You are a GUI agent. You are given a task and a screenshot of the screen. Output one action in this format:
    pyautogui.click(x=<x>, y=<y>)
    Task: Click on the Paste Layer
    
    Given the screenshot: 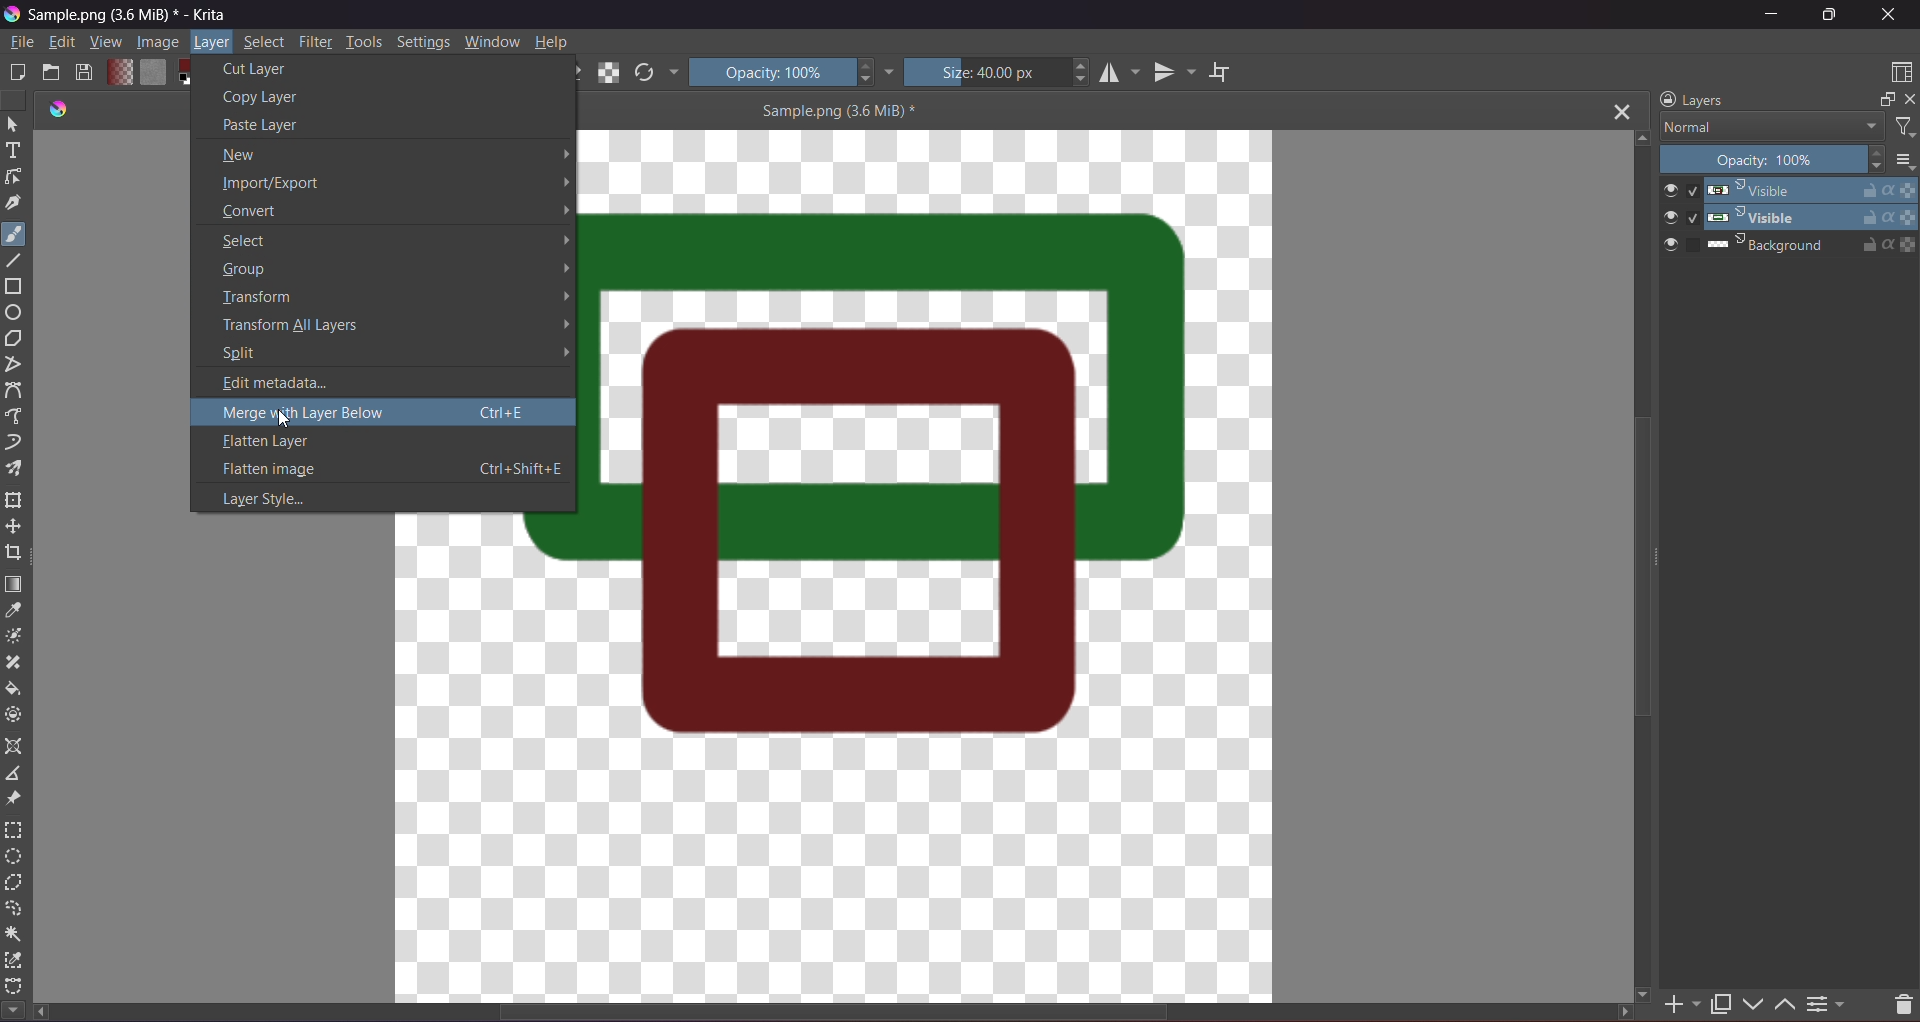 What is the action you would take?
    pyautogui.click(x=341, y=126)
    